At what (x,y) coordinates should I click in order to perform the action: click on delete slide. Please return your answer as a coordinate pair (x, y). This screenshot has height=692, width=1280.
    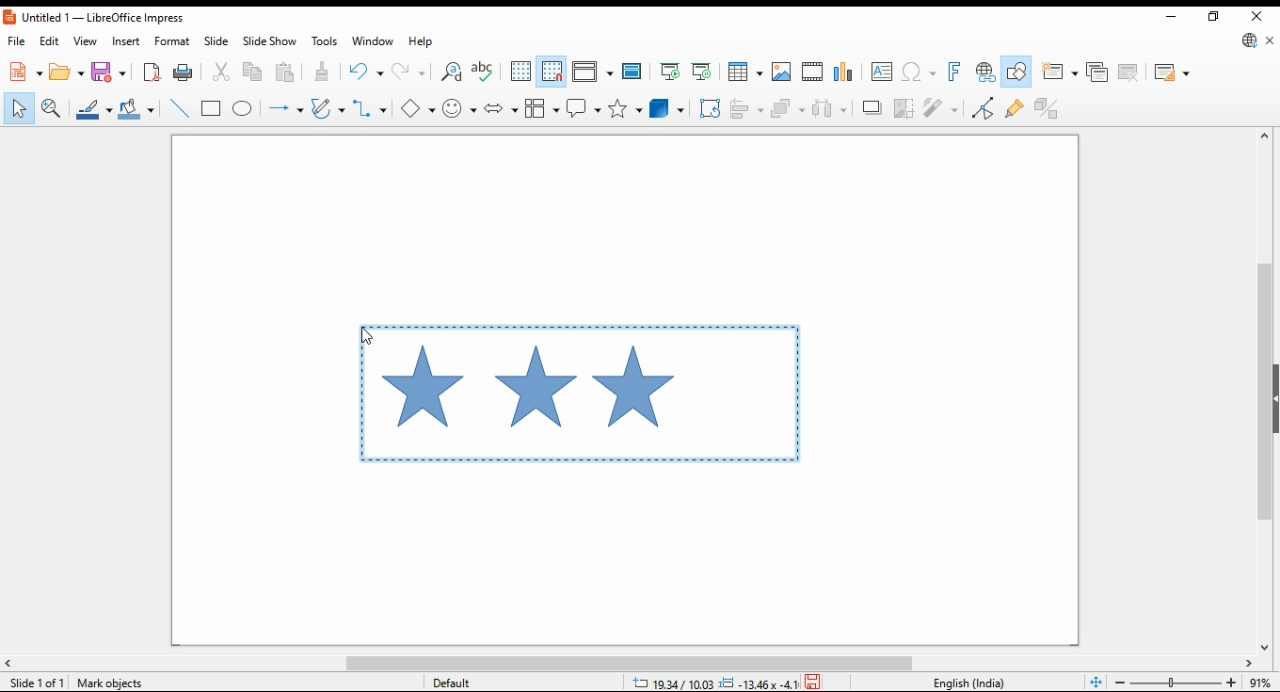
    Looking at the image, I should click on (1130, 73).